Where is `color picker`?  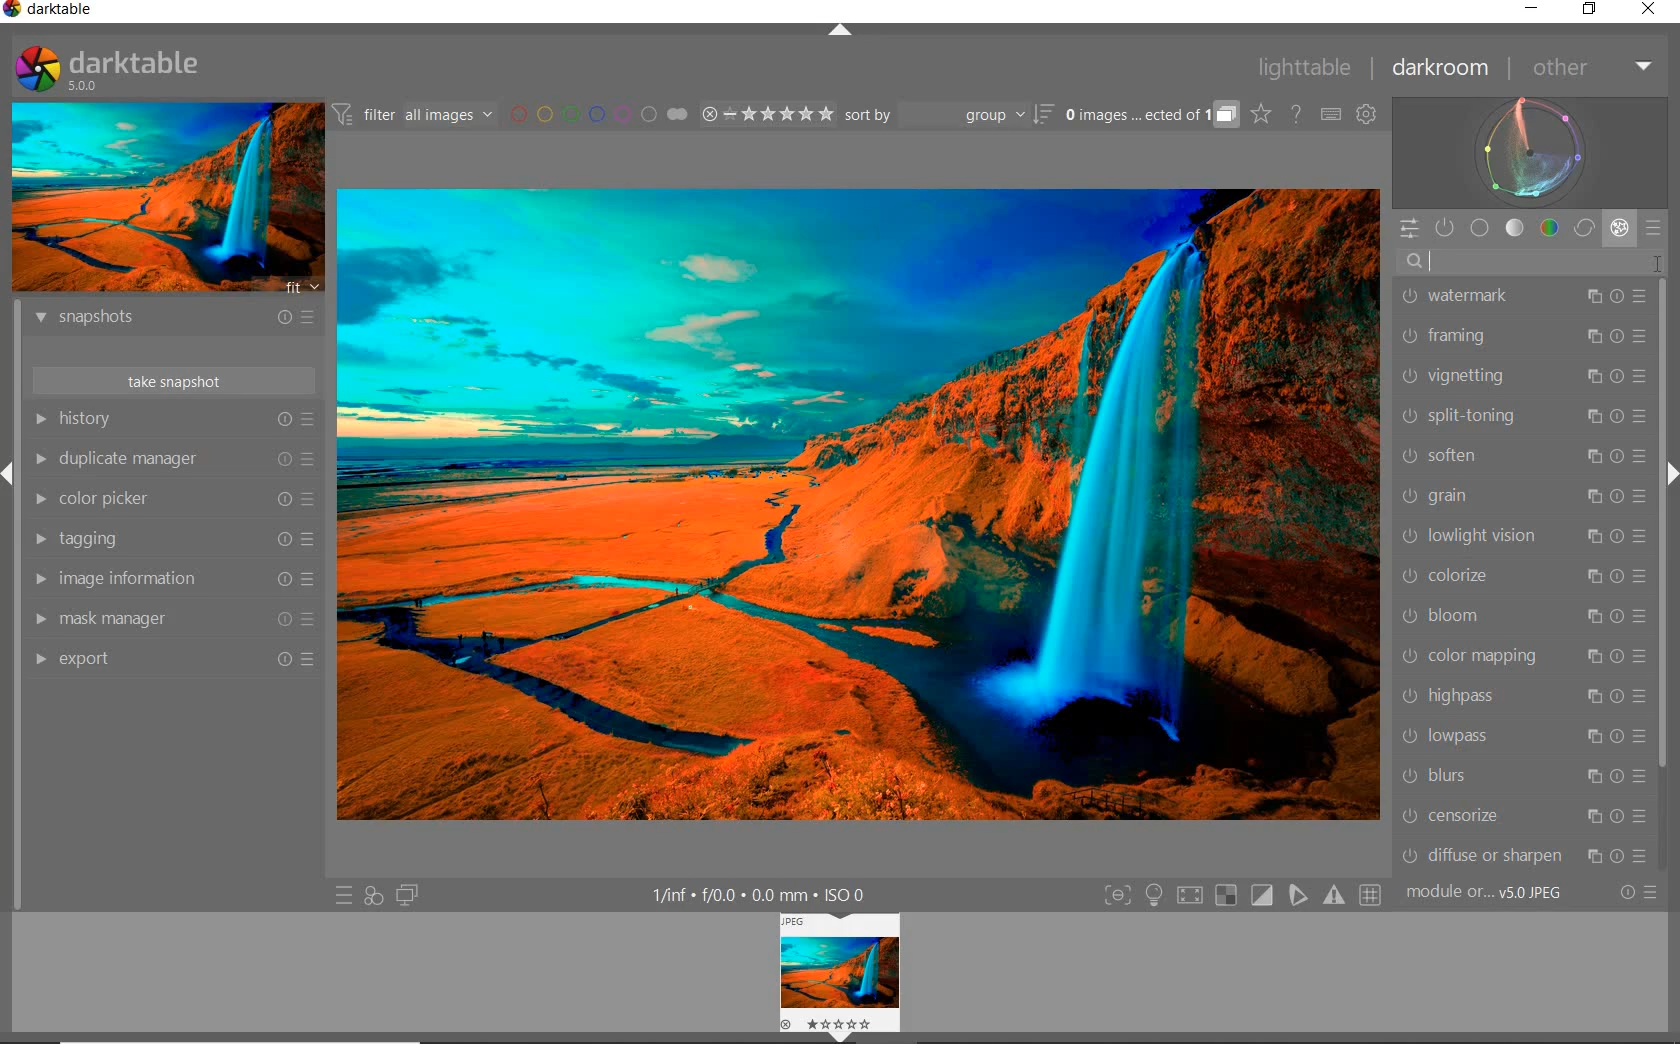 color picker is located at coordinates (172, 499).